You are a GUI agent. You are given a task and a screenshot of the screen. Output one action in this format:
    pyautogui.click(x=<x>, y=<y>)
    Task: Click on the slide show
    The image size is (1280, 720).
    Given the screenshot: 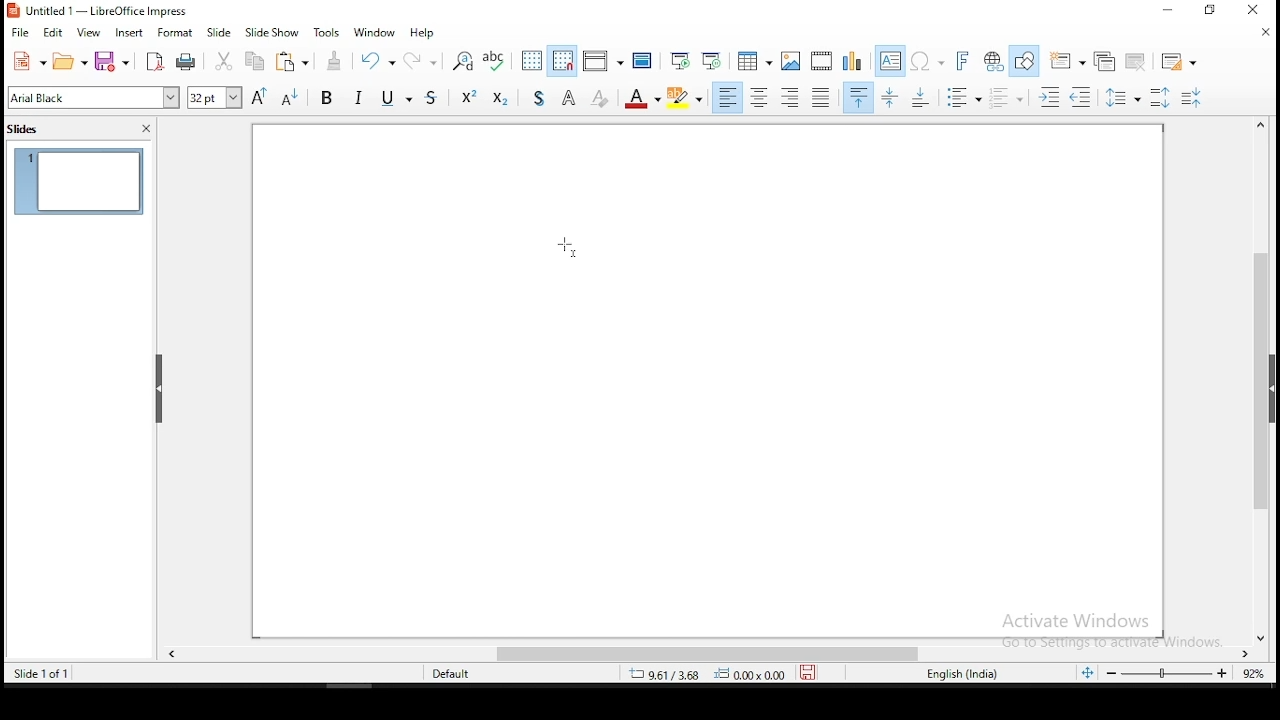 What is the action you would take?
    pyautogui.click(x=271, y=33)
    